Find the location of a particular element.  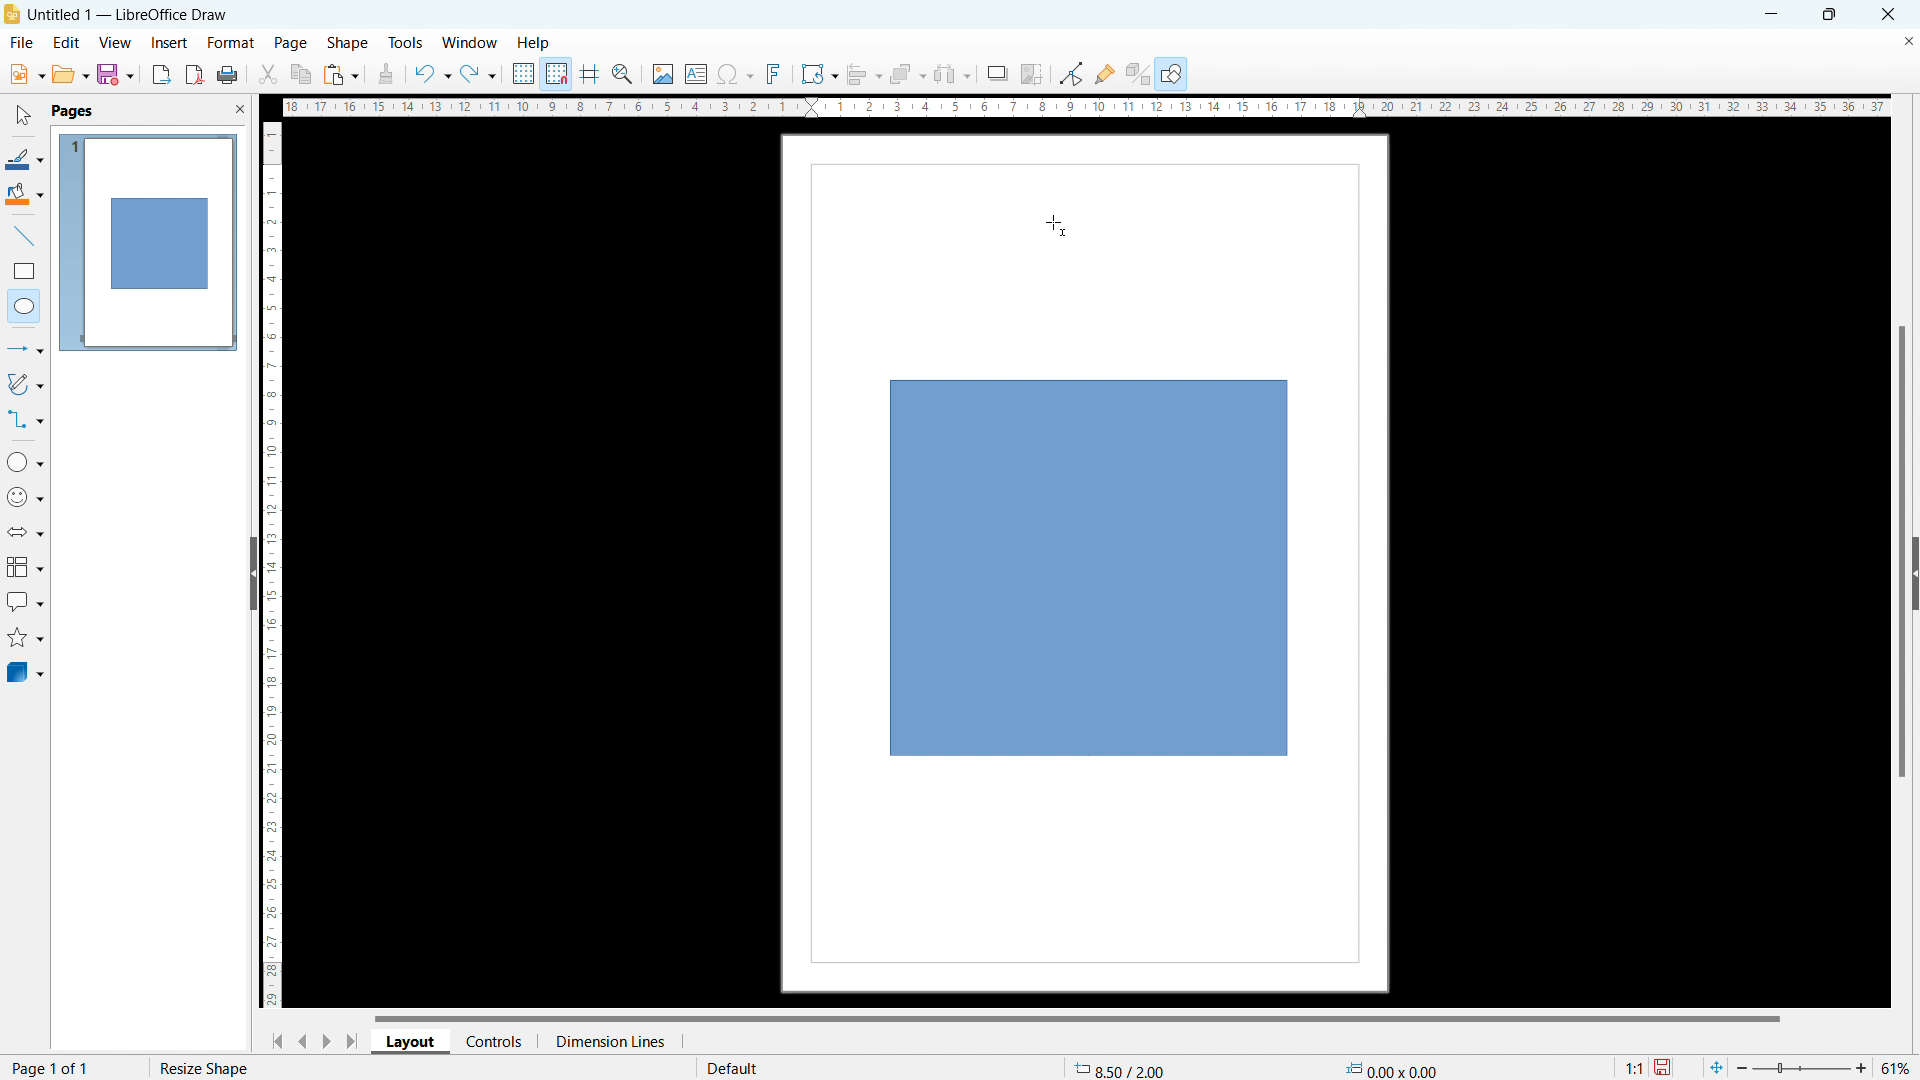

copy is located at coordinates (302, 74).